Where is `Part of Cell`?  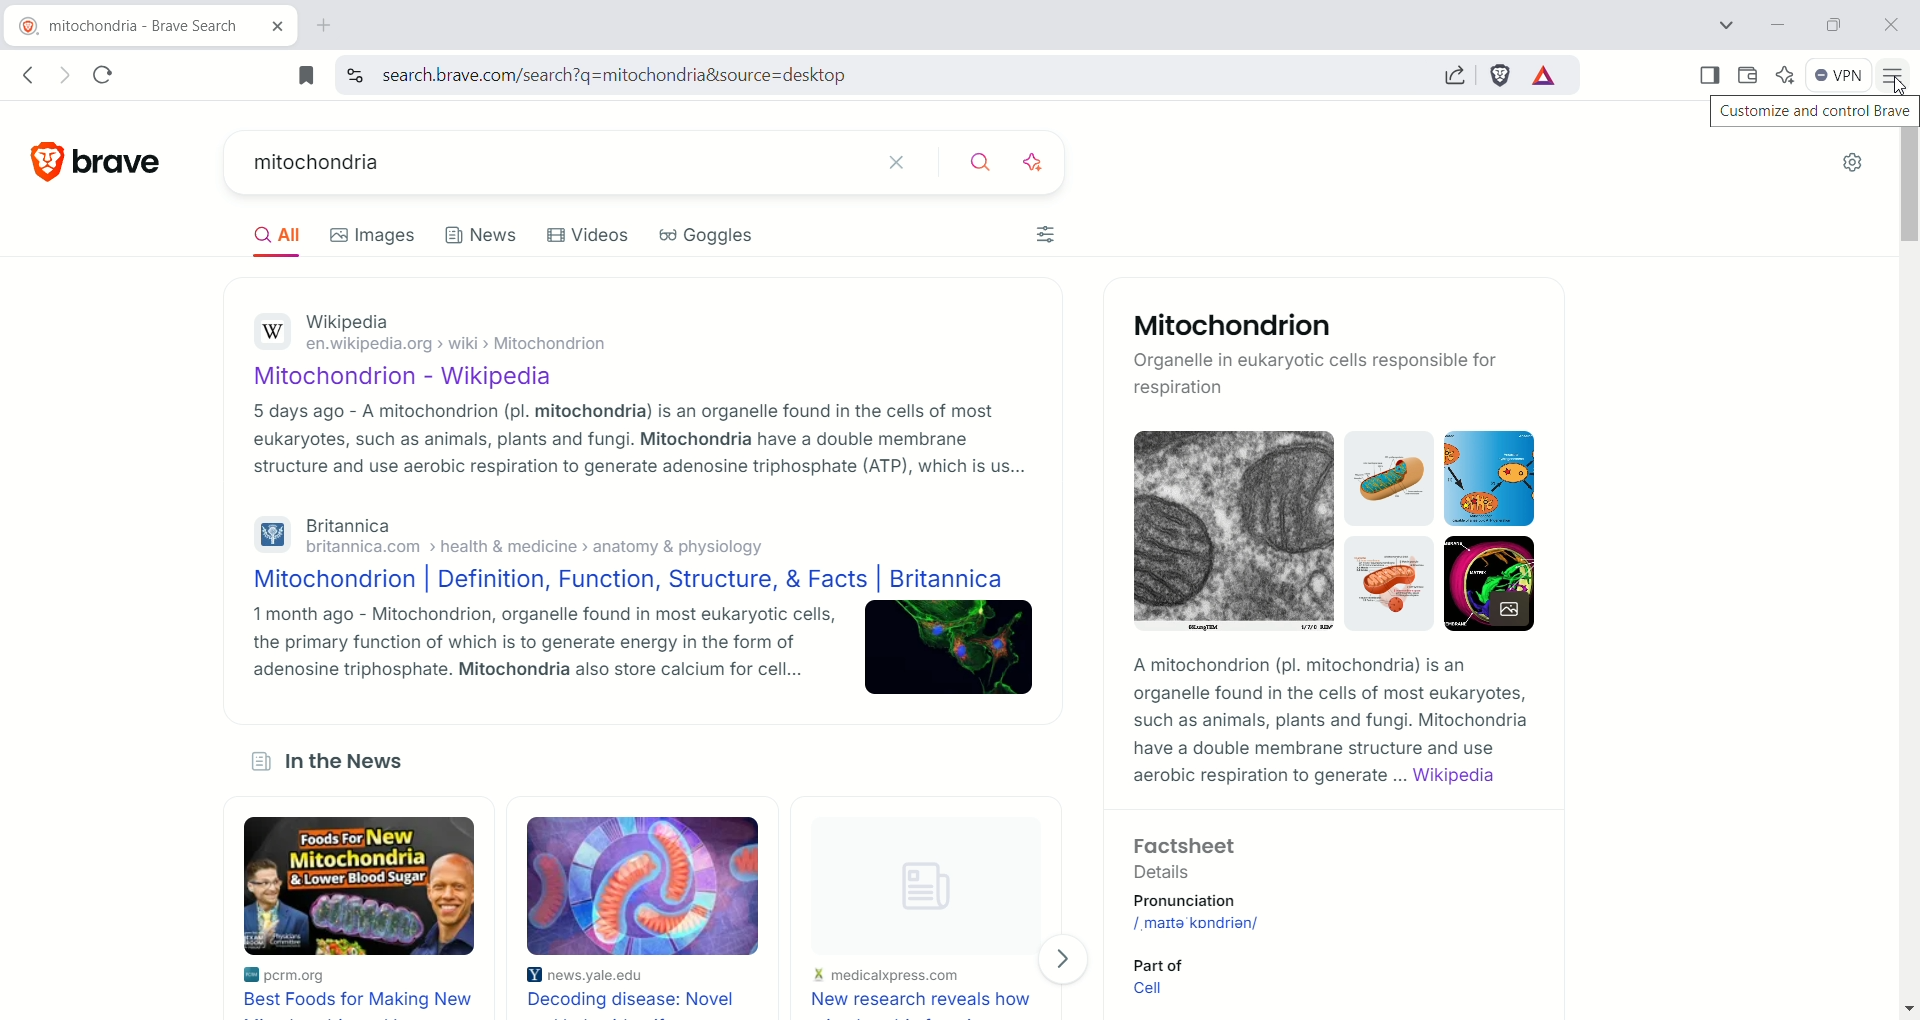
Part of Cell is located at coordinates (1153, 984).